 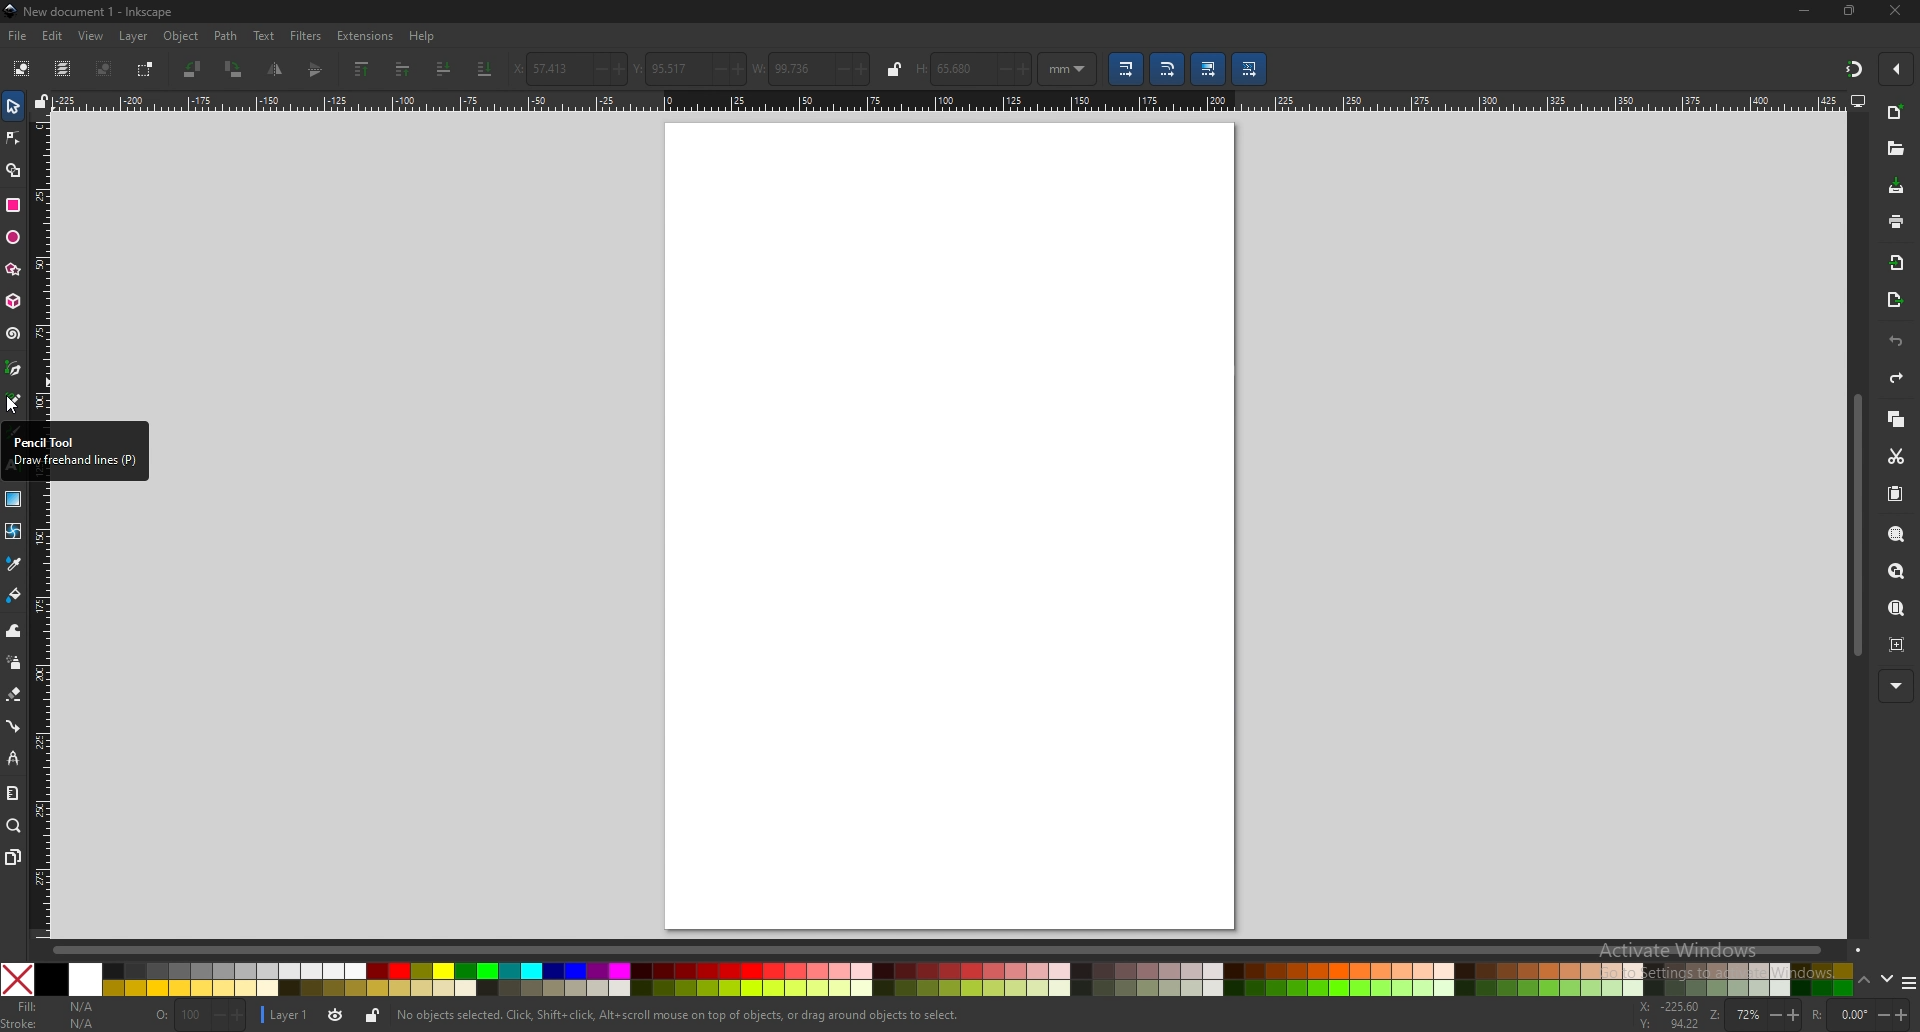 I want to click on more colors, so click(x=1908, y=983).